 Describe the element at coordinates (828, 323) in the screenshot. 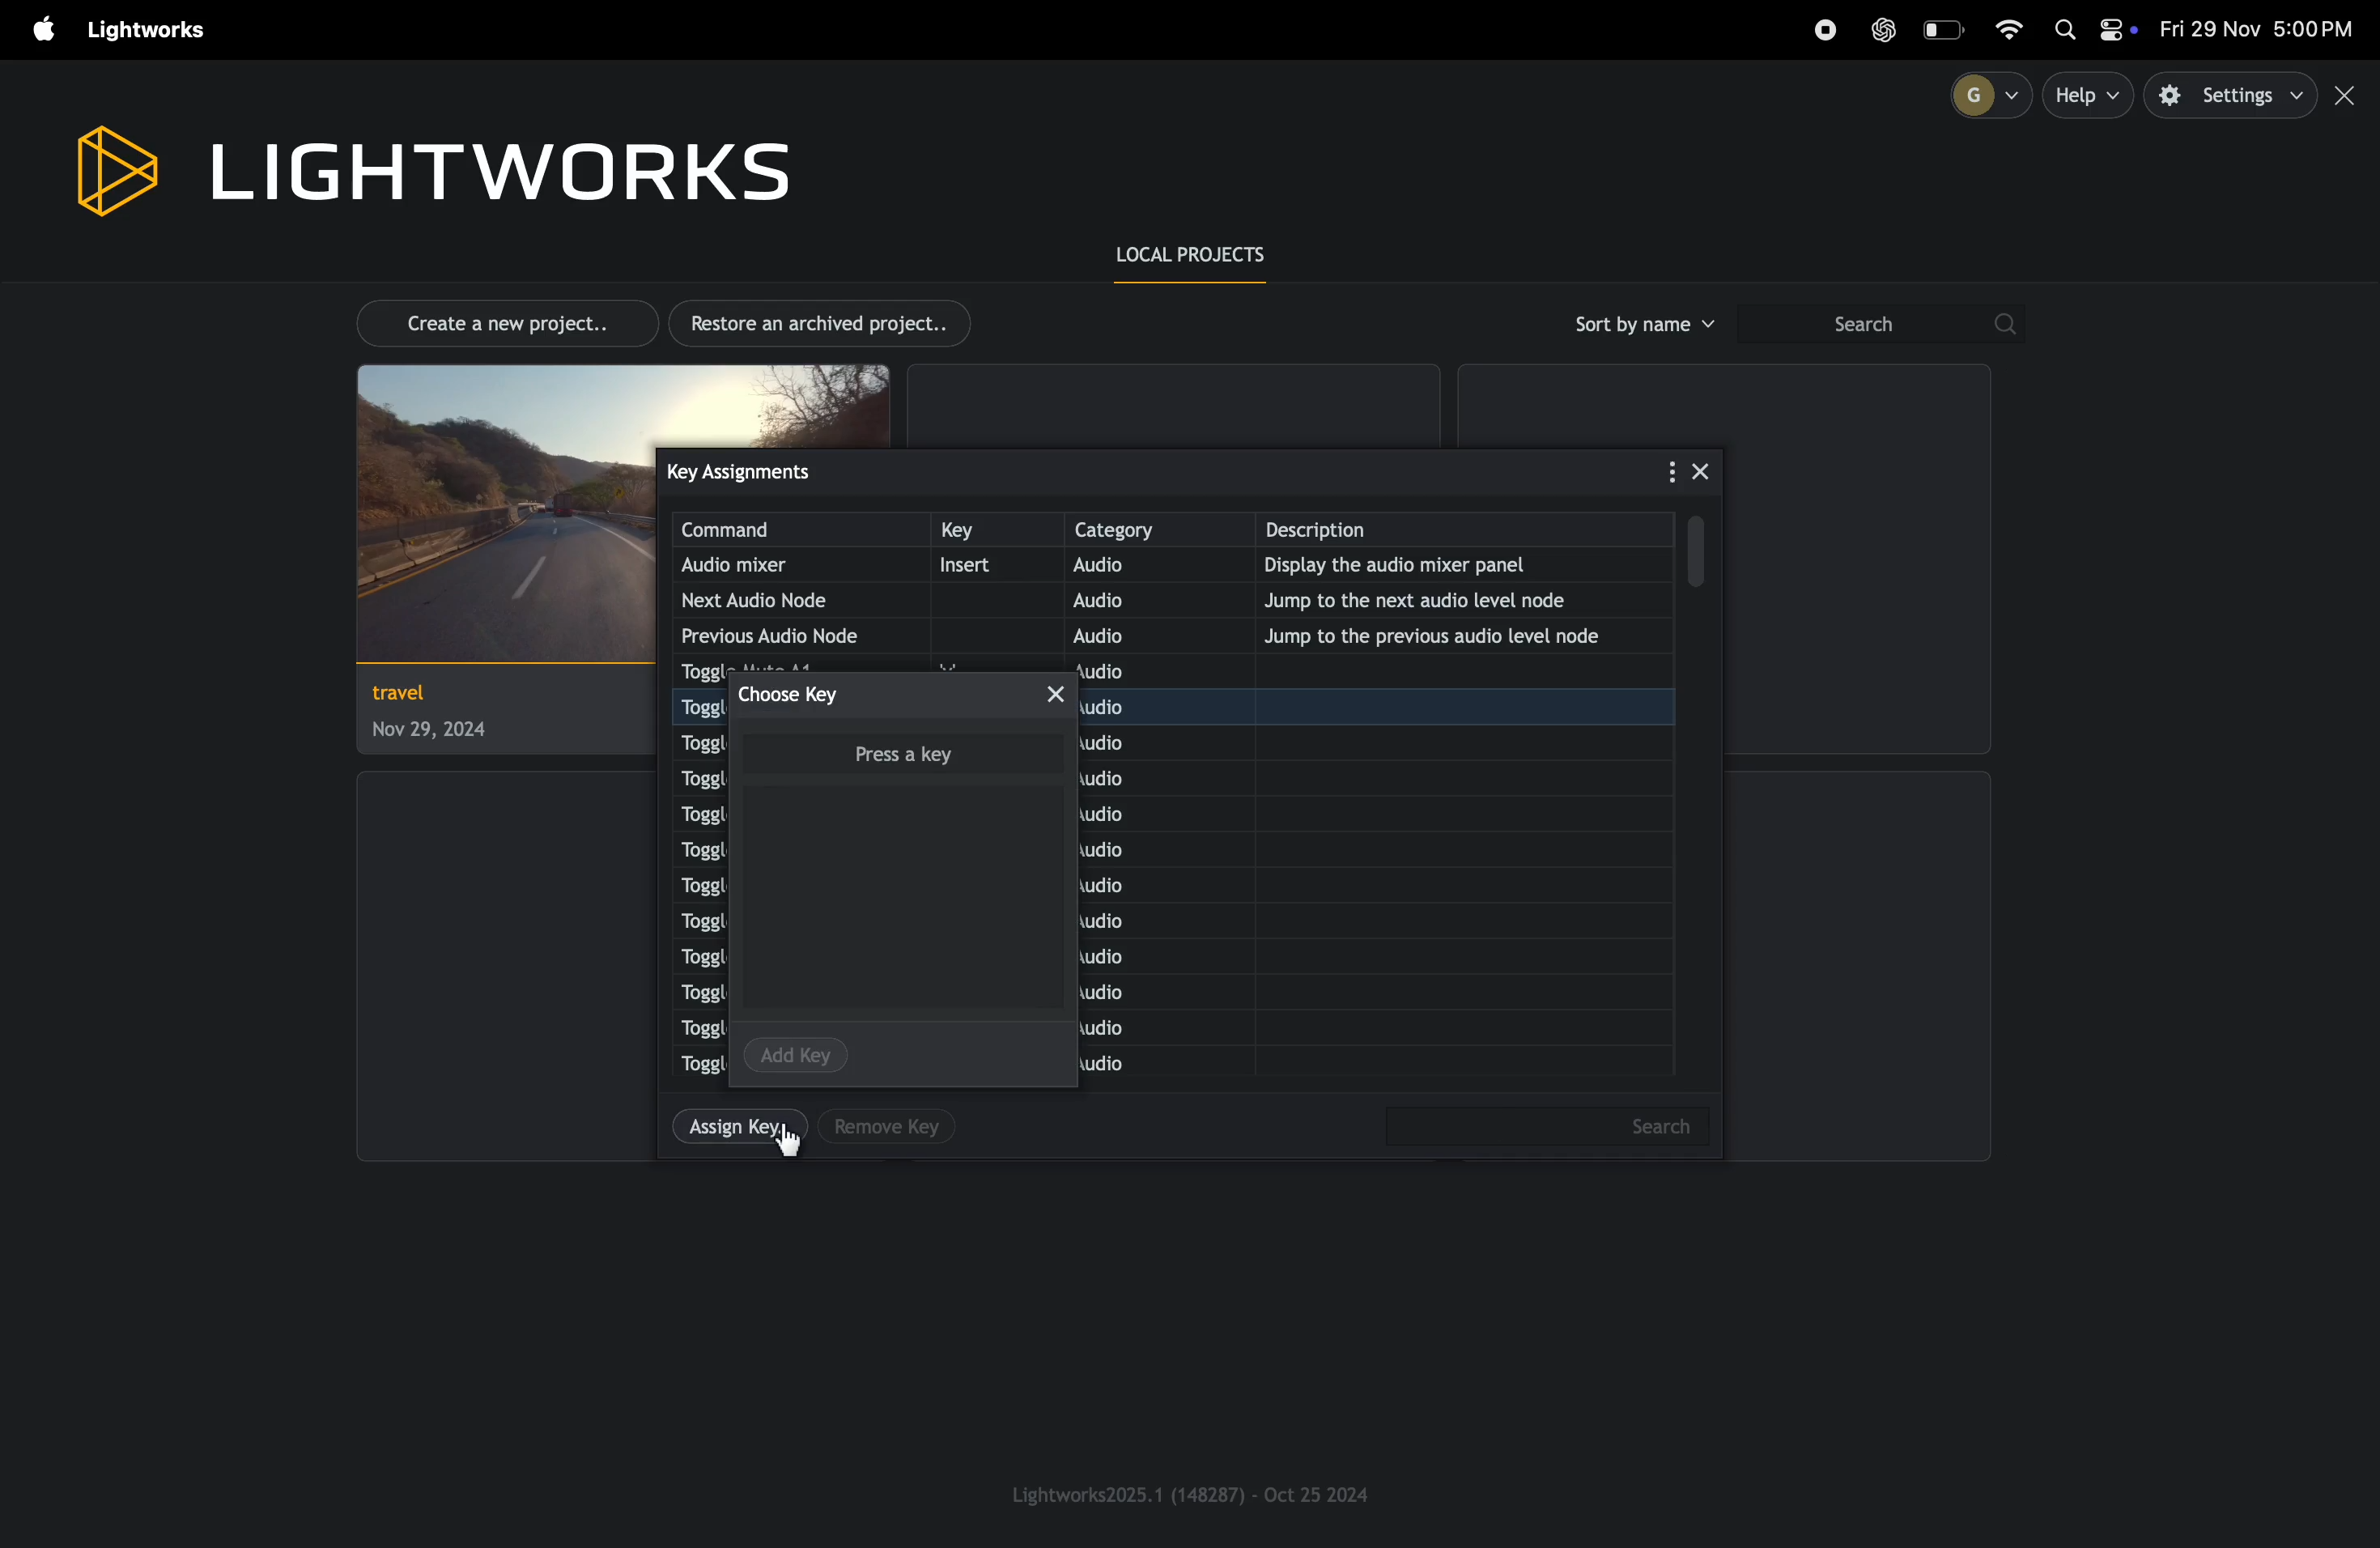

I see `restore archived projects` at that location.